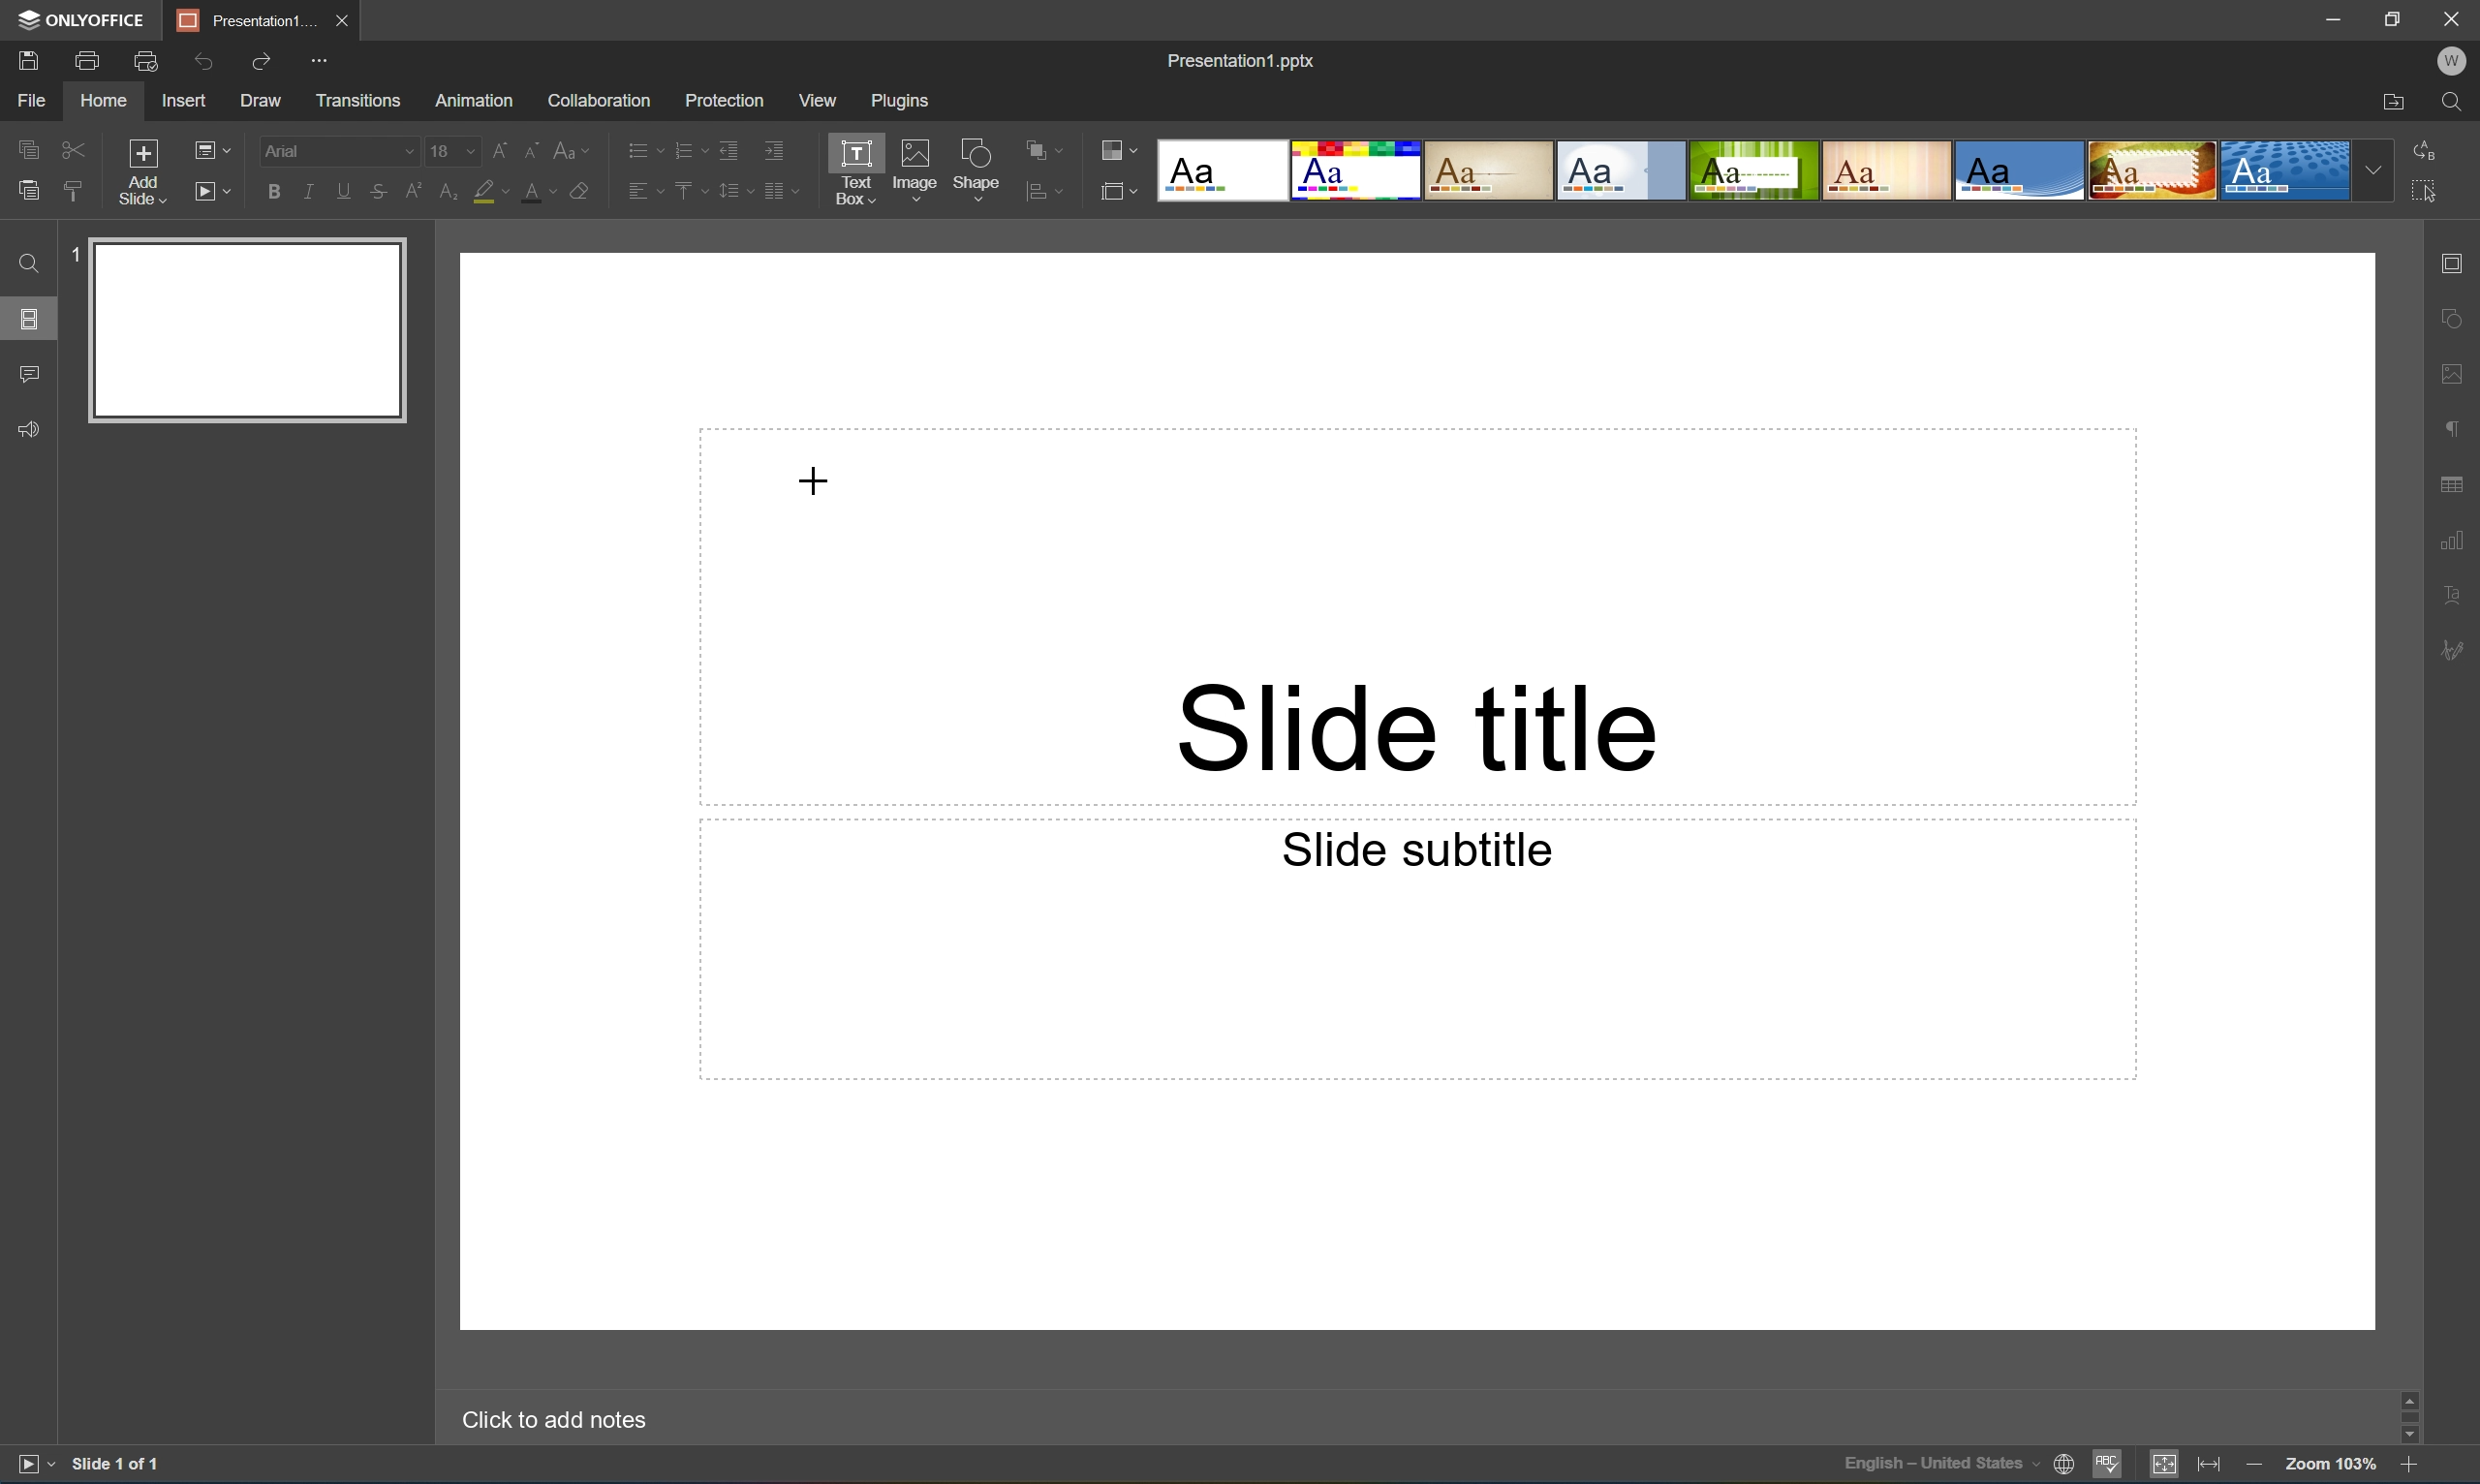 The height and width of the screenshot is (1484, 2480). Describe the element at coordinates (1415, 728) in the screenshot. I see `Slide title` at that location.